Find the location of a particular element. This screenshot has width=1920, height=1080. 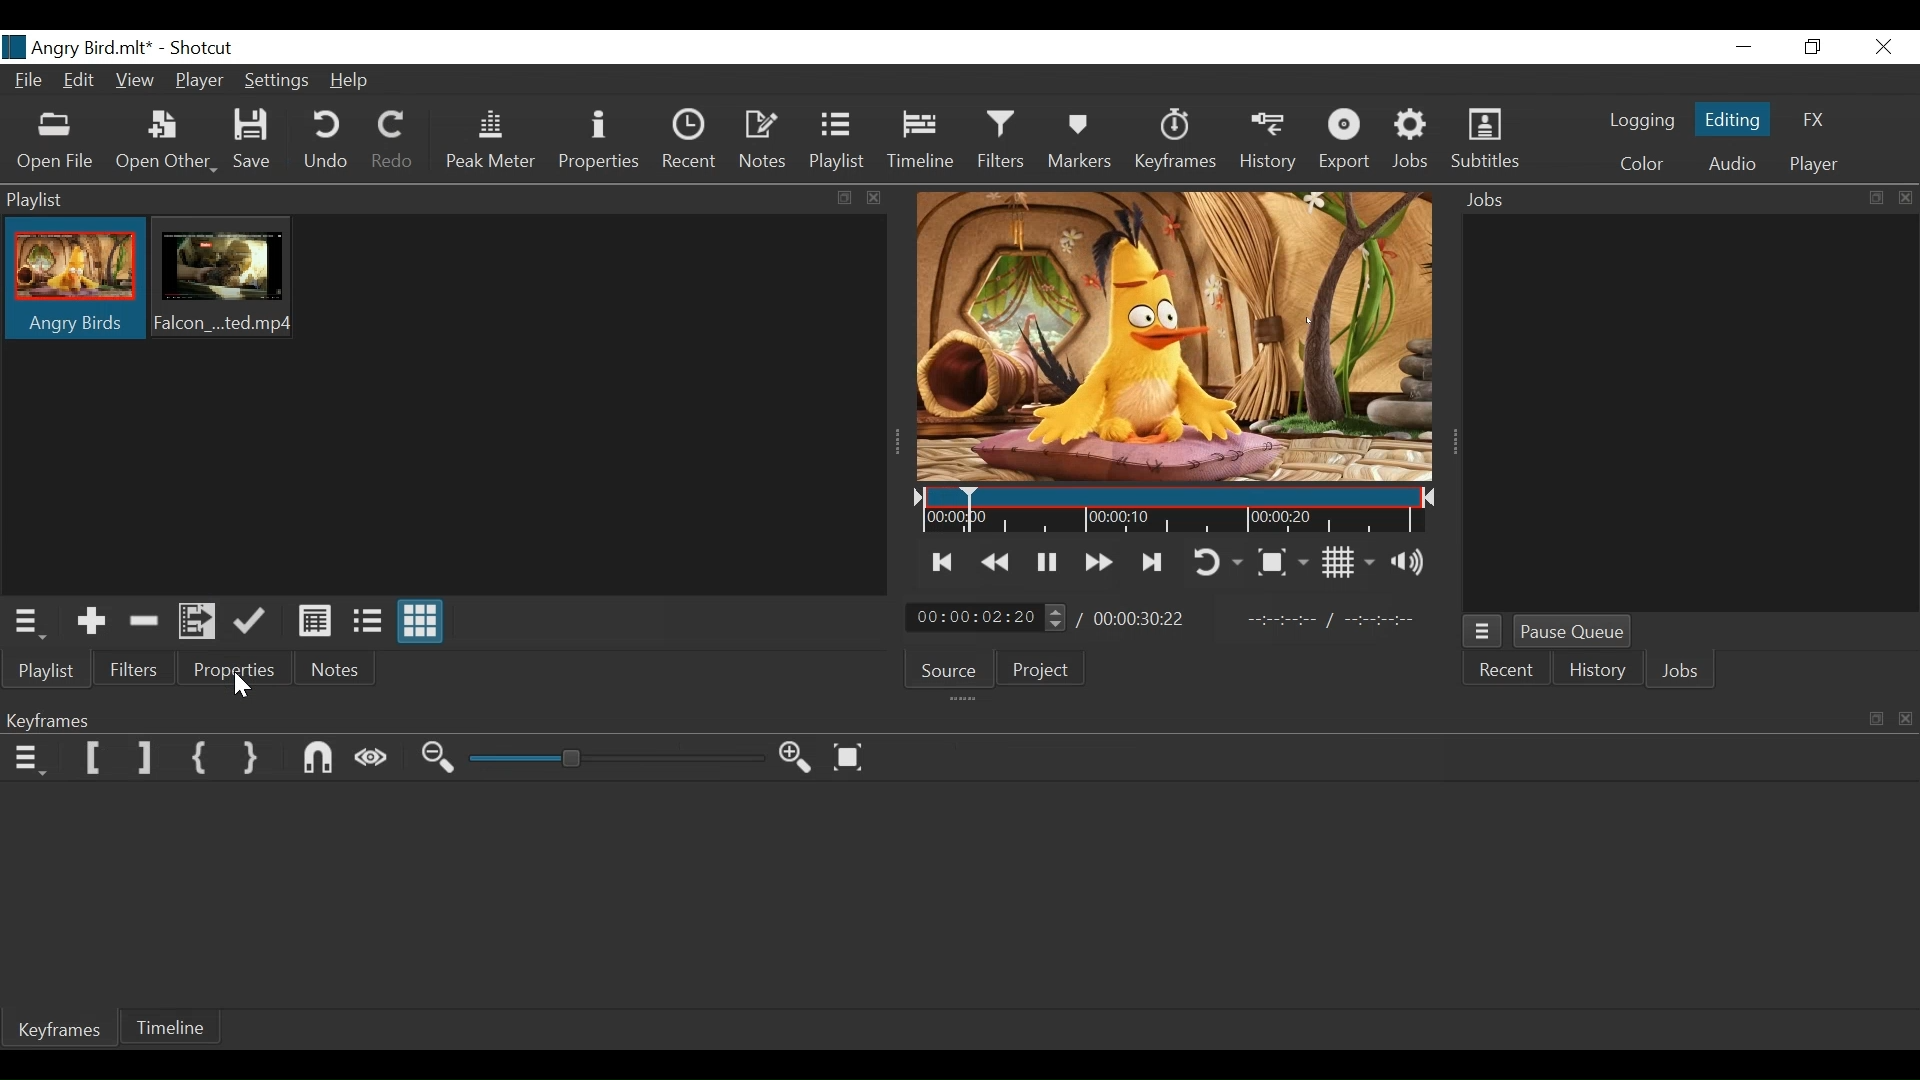

Subtitles is located at coordinates (1486, 142).